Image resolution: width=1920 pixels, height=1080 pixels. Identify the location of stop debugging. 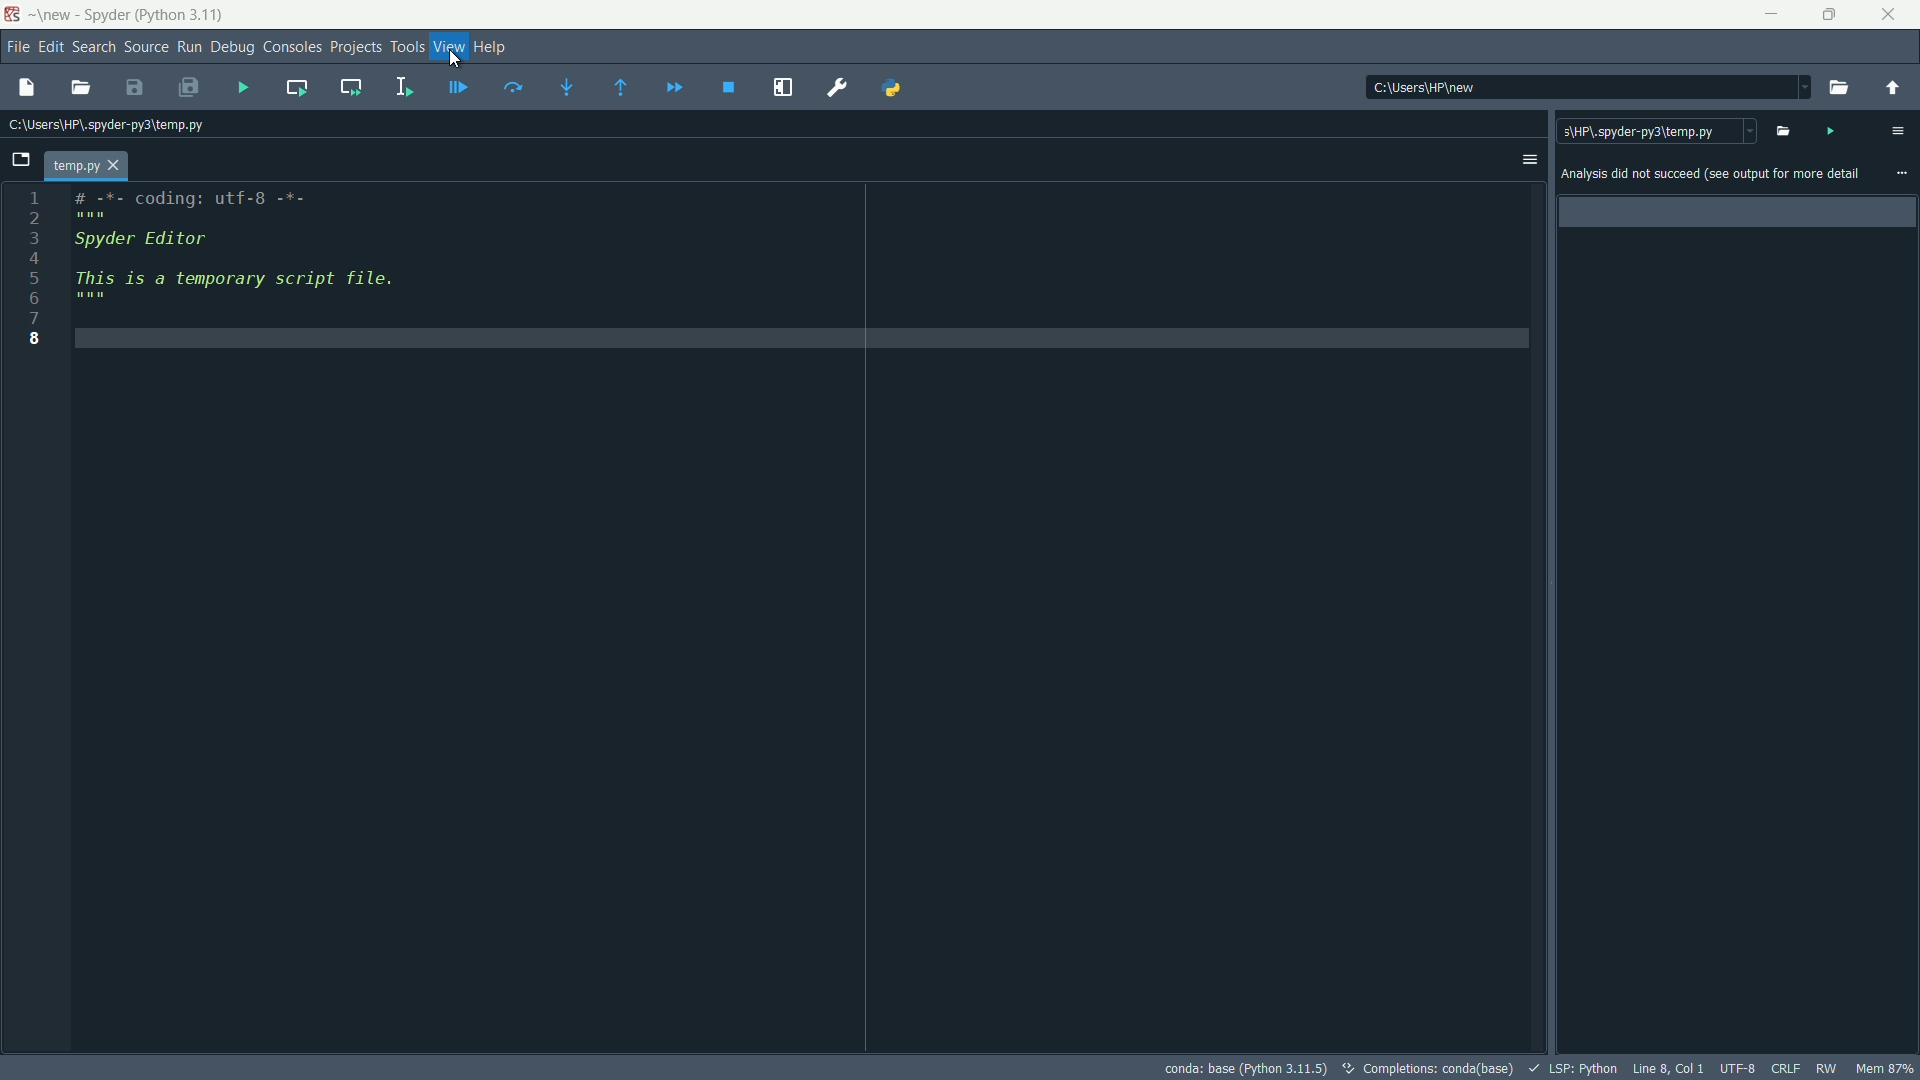
(729, 87).